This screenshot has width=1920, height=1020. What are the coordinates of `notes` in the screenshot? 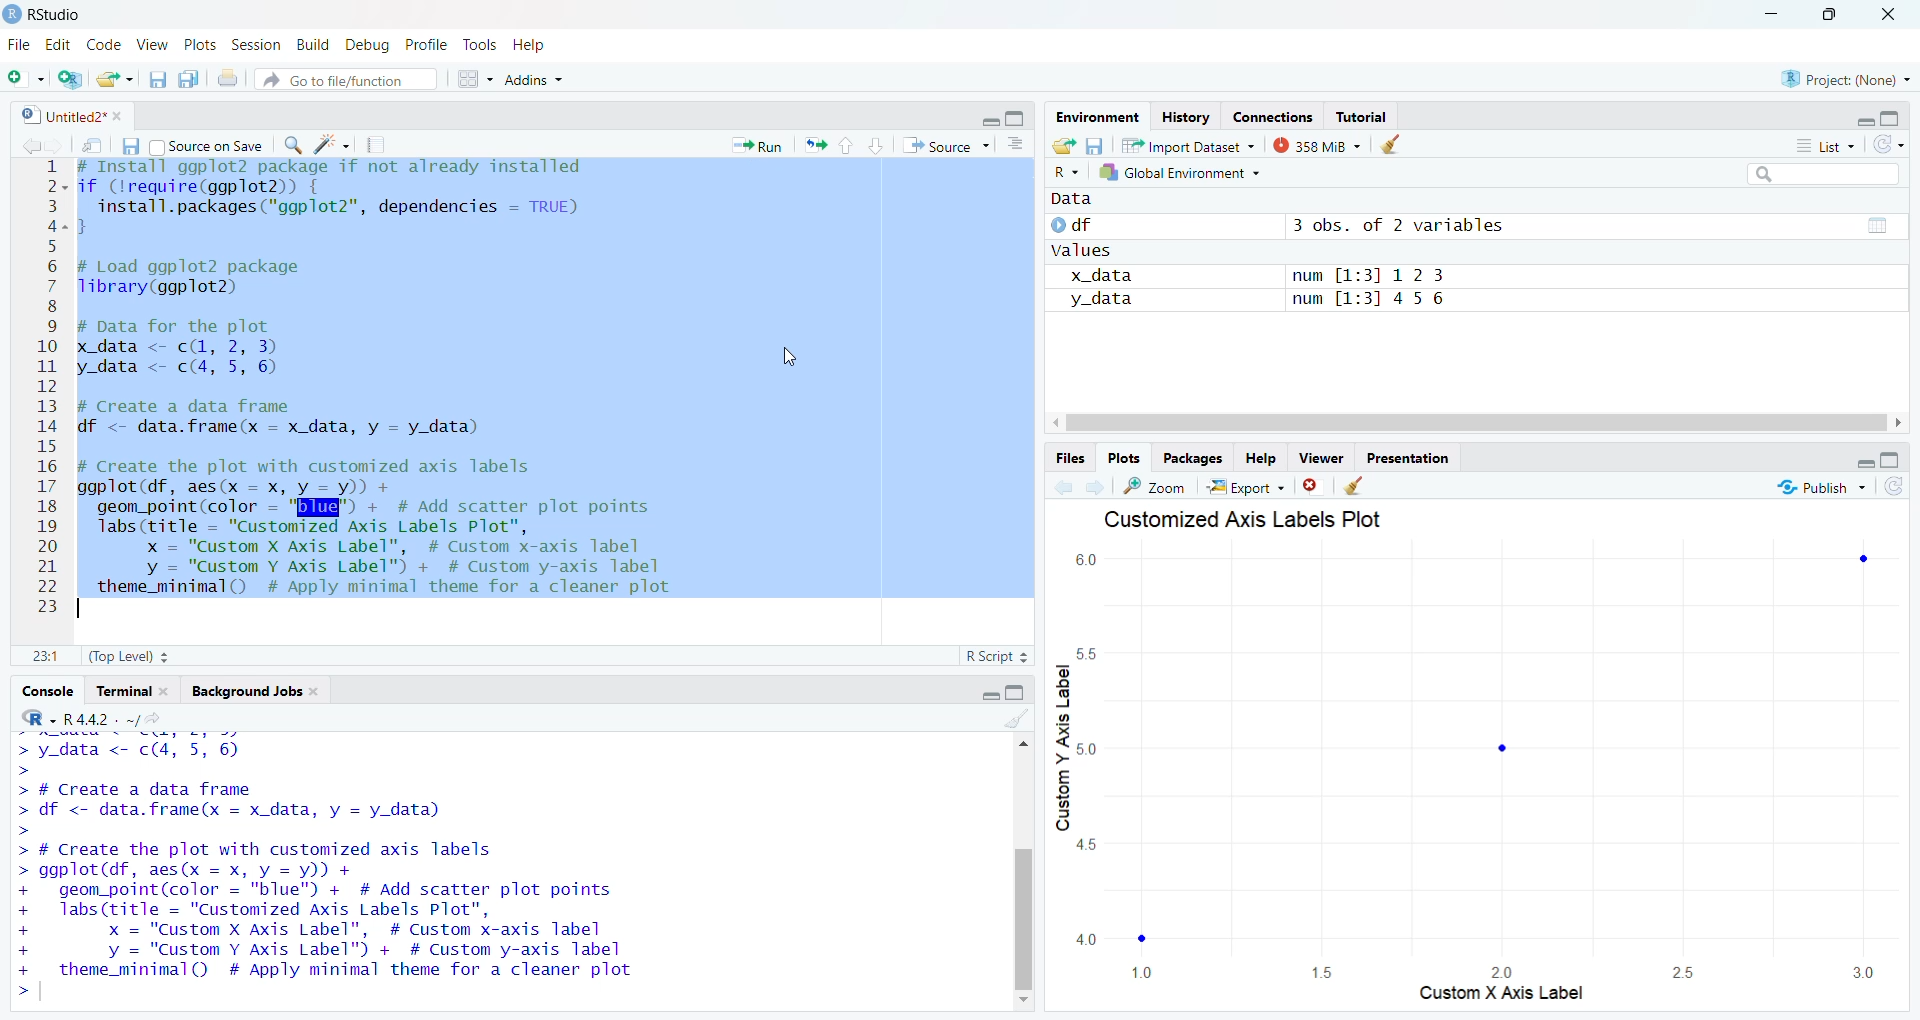 It's located at (380, 145).